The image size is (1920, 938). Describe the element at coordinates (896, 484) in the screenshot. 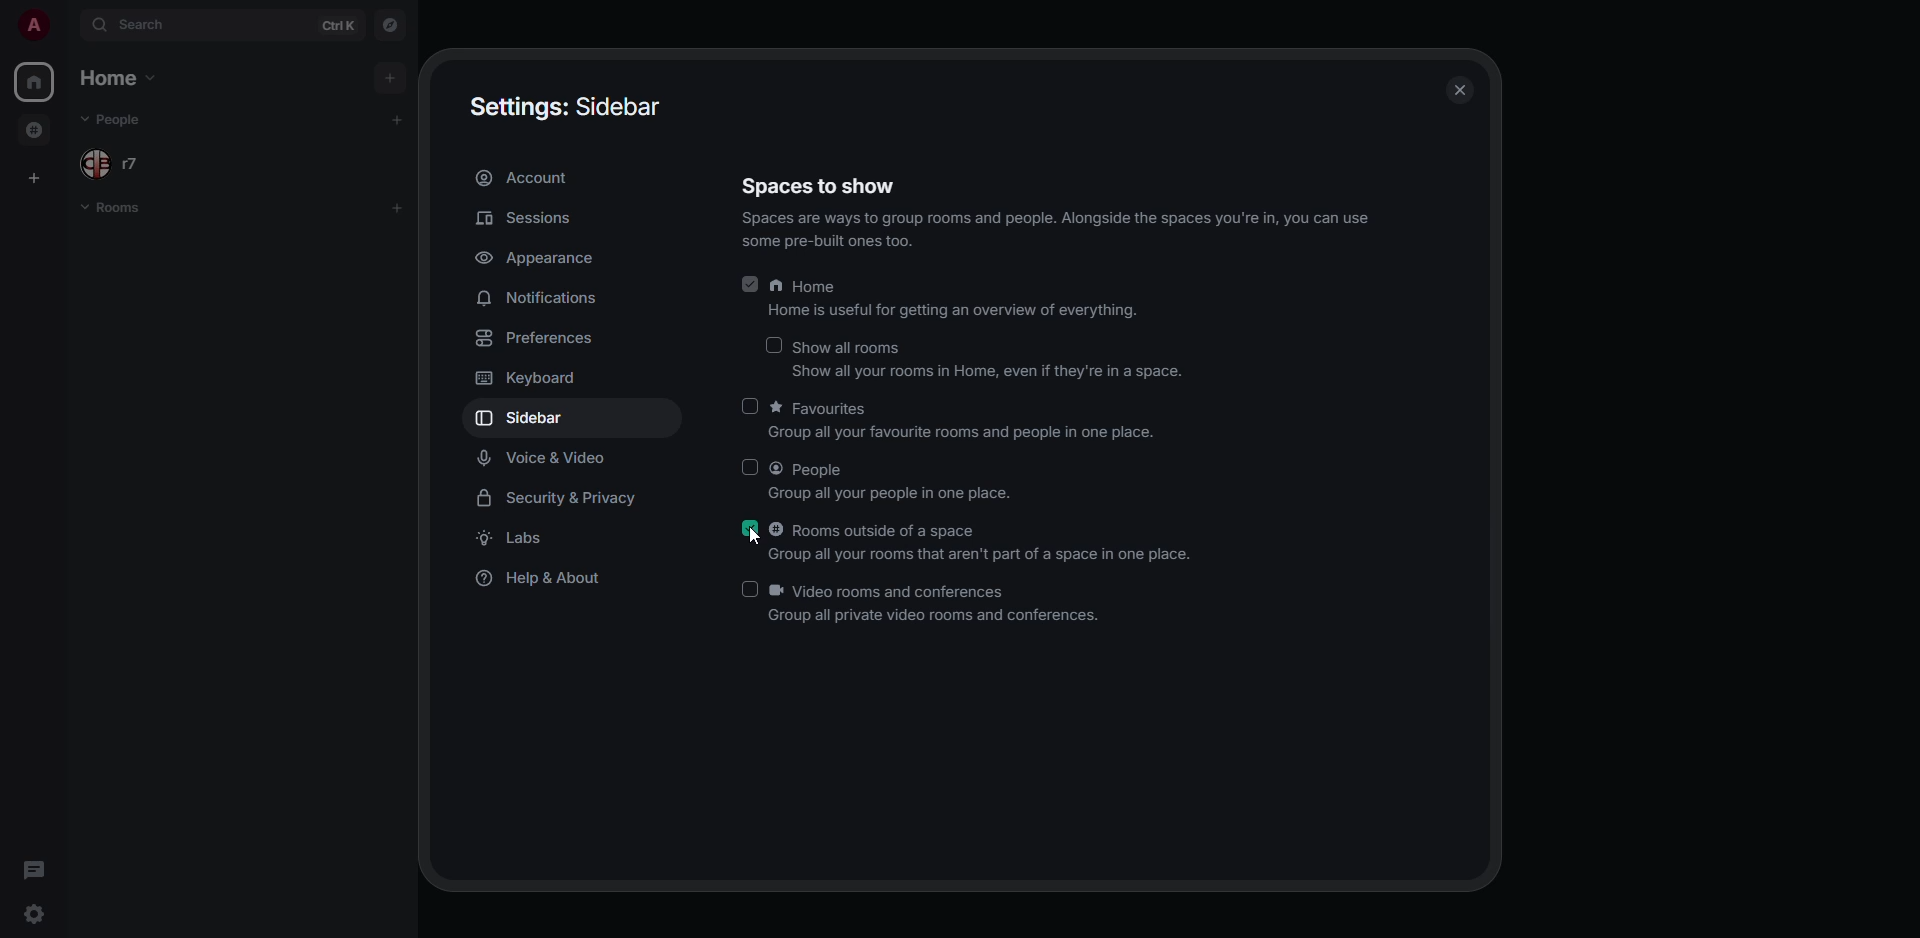

I see ` People Group all your people in one place.` at that location.